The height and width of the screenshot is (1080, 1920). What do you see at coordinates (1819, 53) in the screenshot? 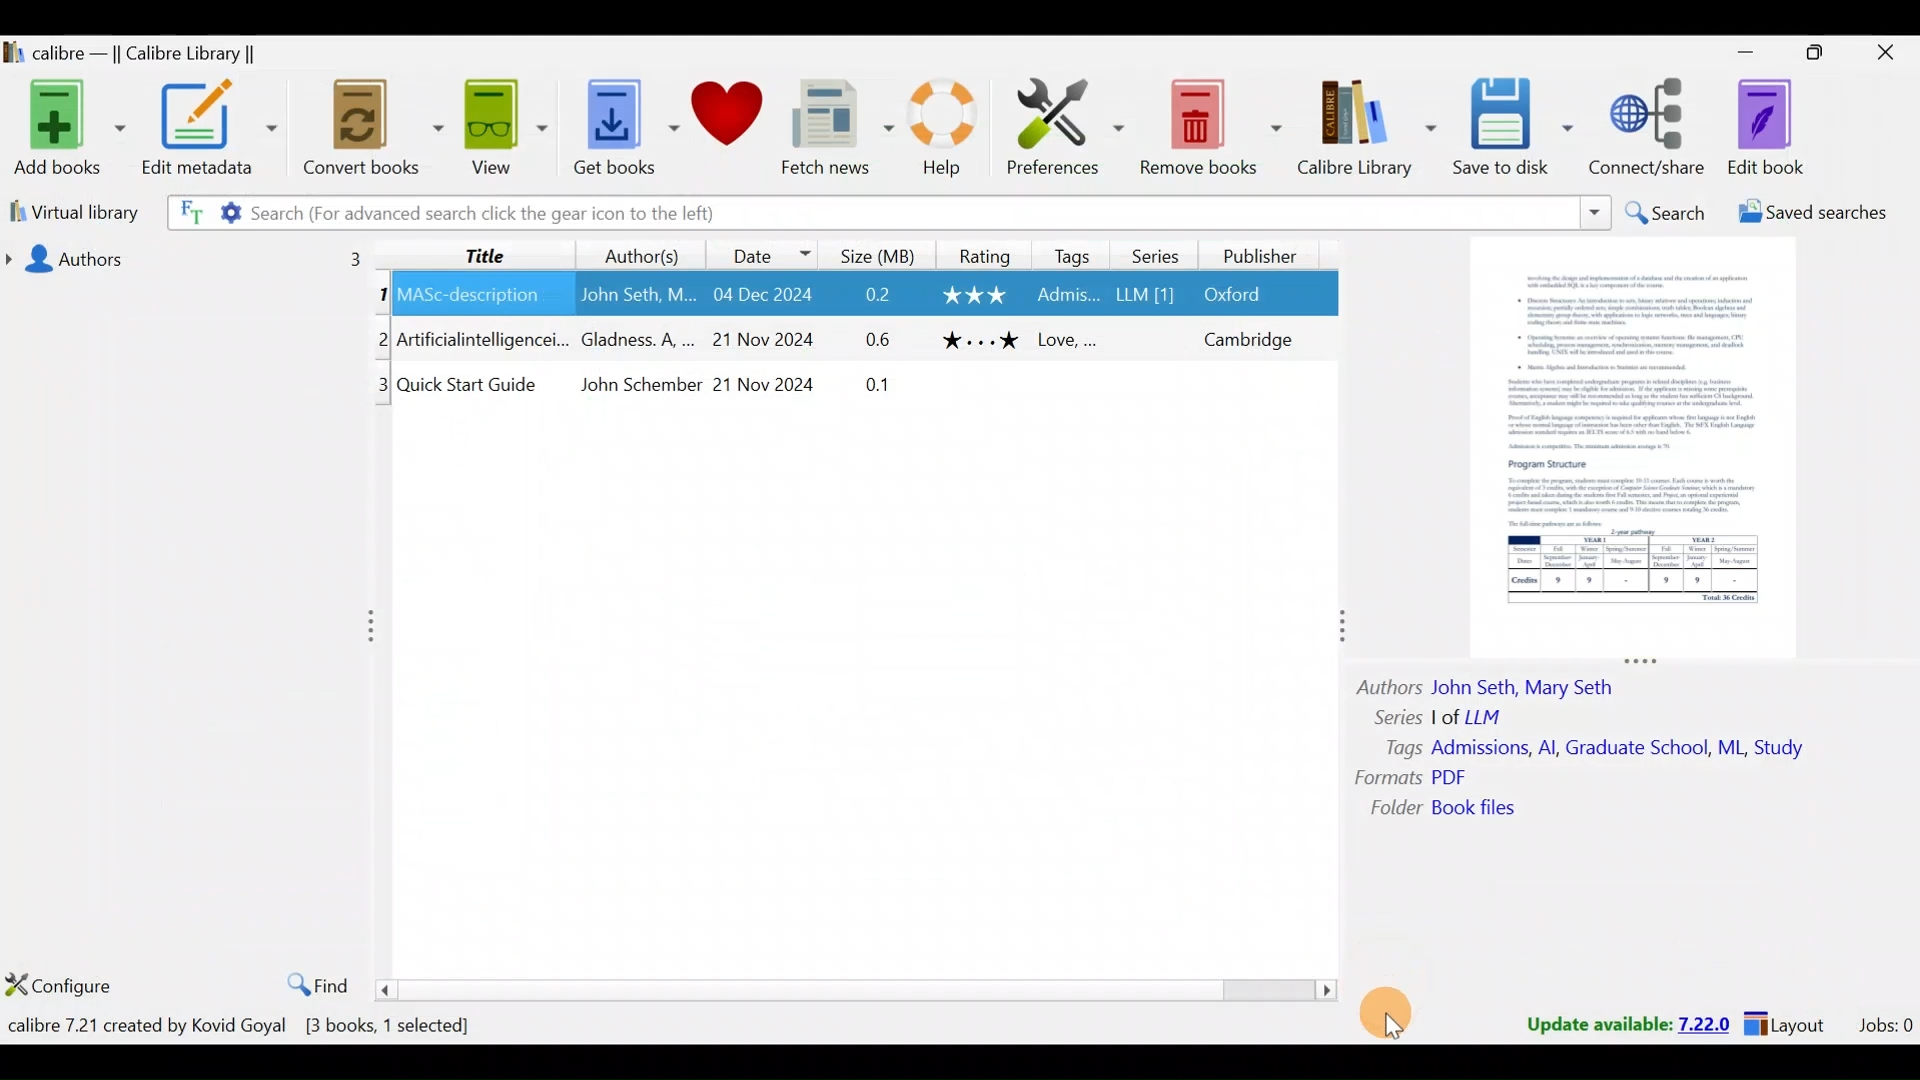
I see `Maximise` at bounding box center [1819, 53].